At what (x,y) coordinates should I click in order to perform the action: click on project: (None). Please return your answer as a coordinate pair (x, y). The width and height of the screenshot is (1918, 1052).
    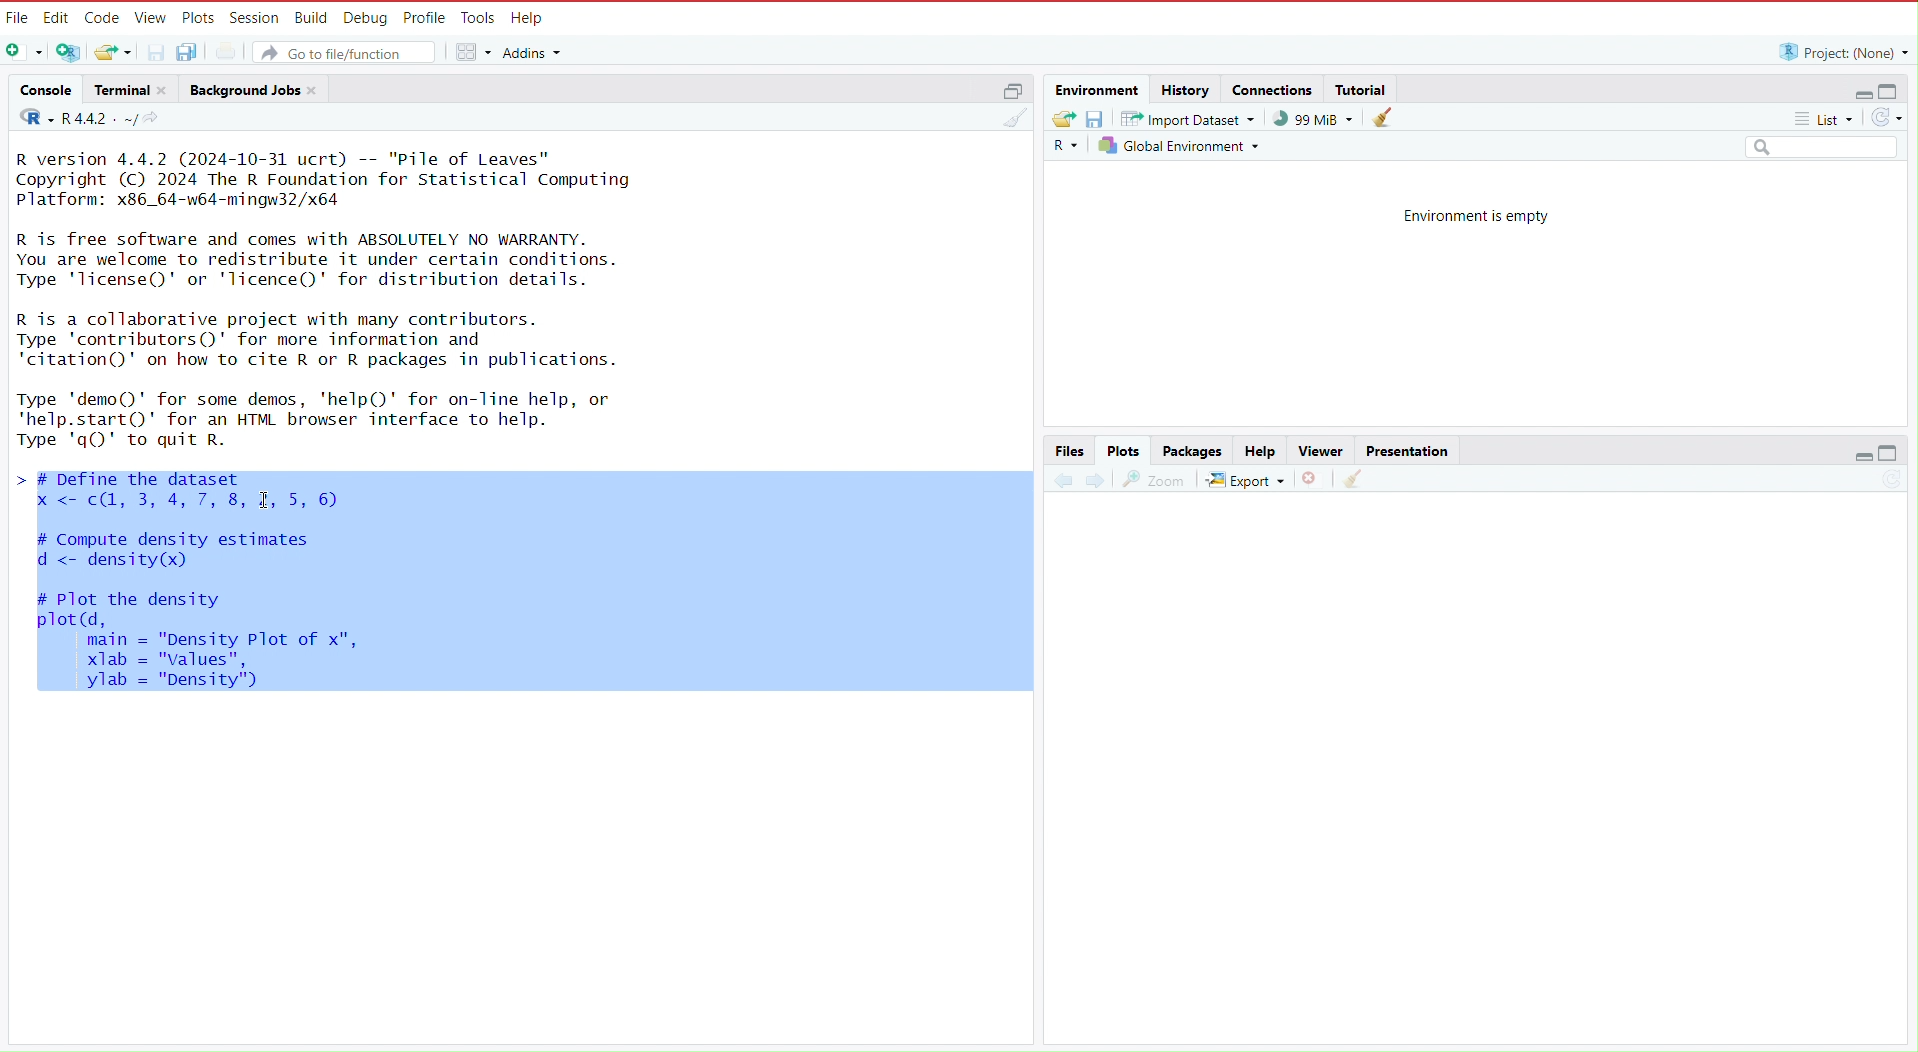
    Looking at the image, I should click on (1842, 52).